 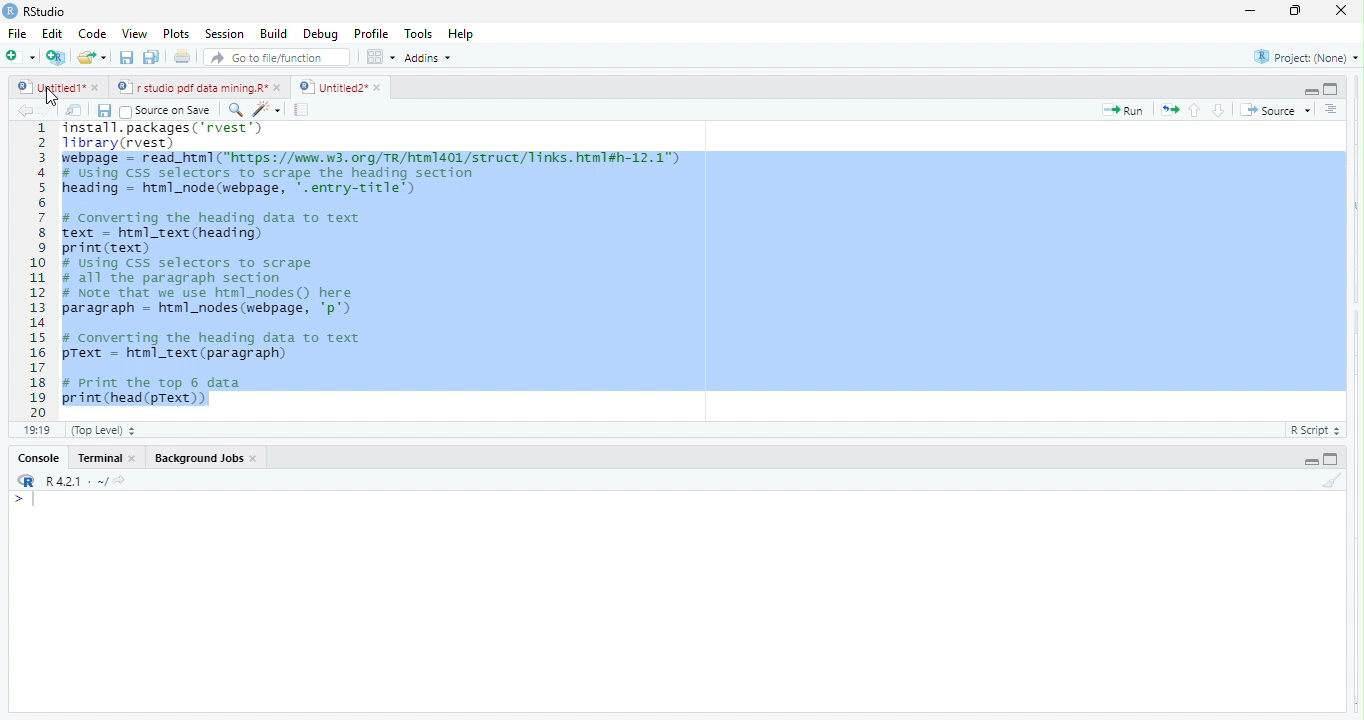 I want to click on View, so click(x=133, y=35).